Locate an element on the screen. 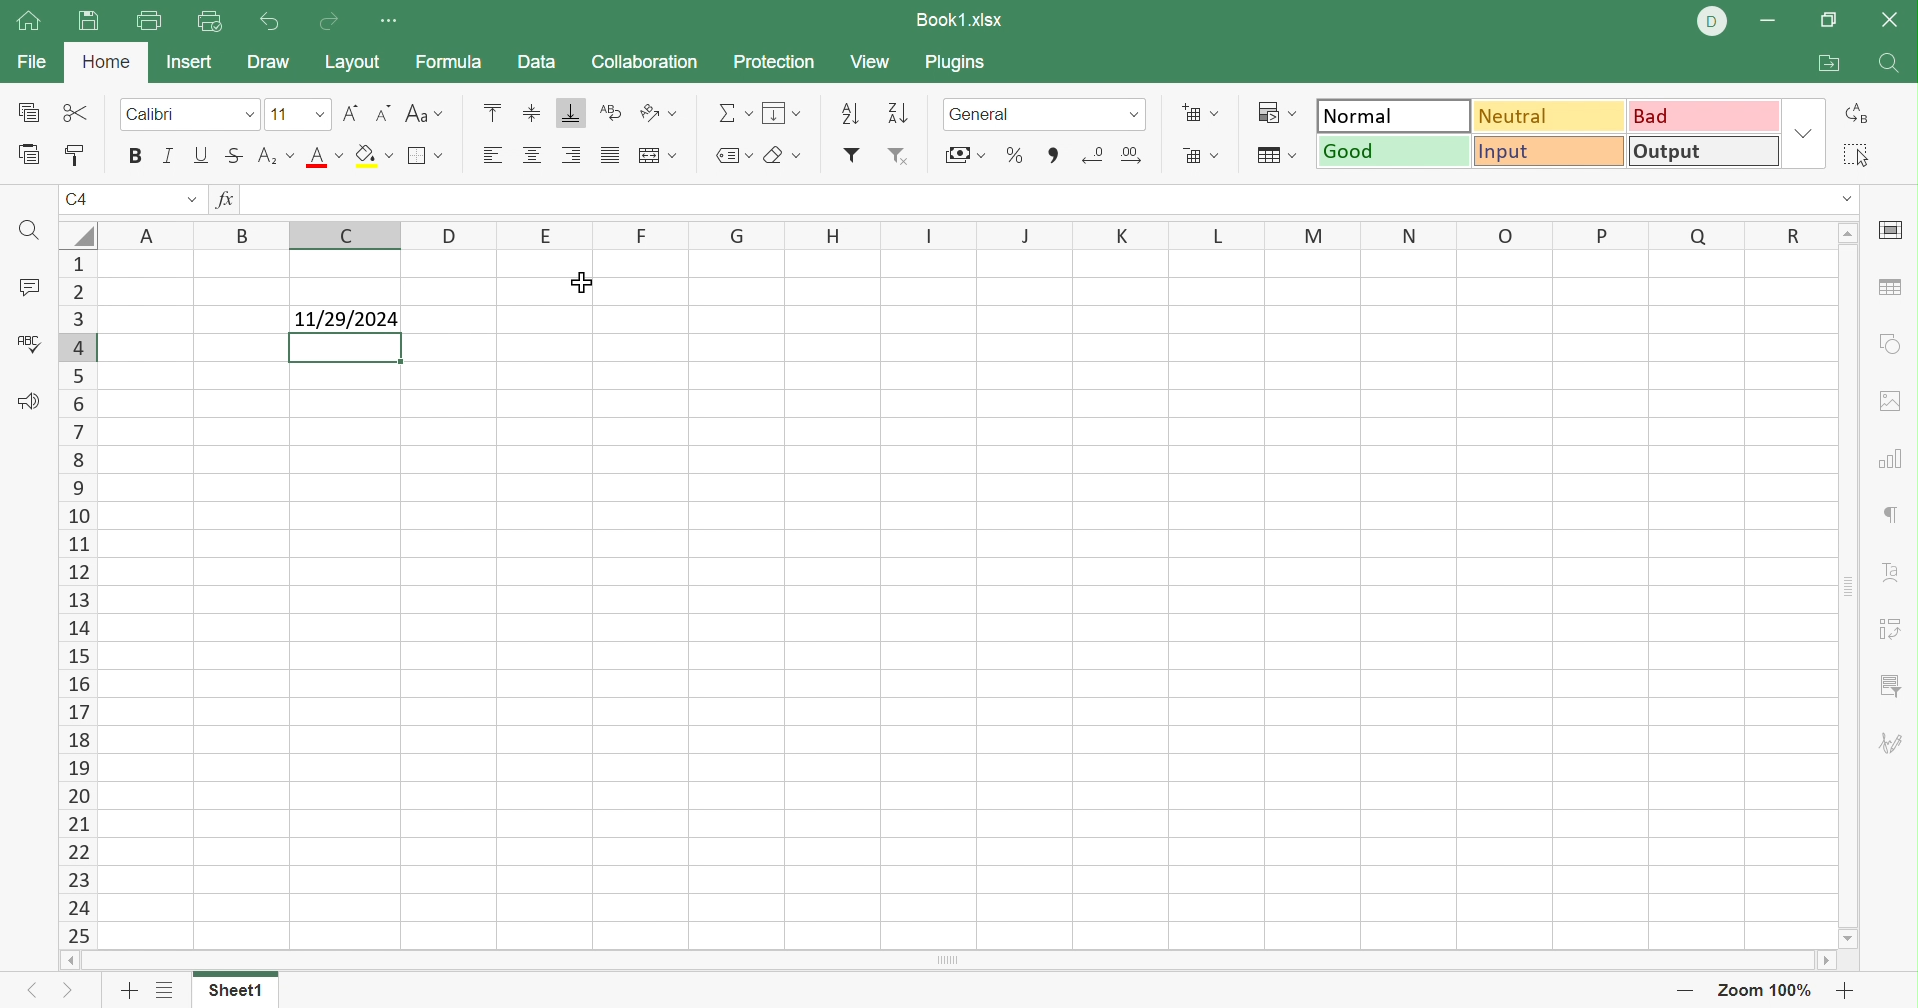 This screenshot has width=1918, height=1008. Copy is located at coordinates (32, 112).